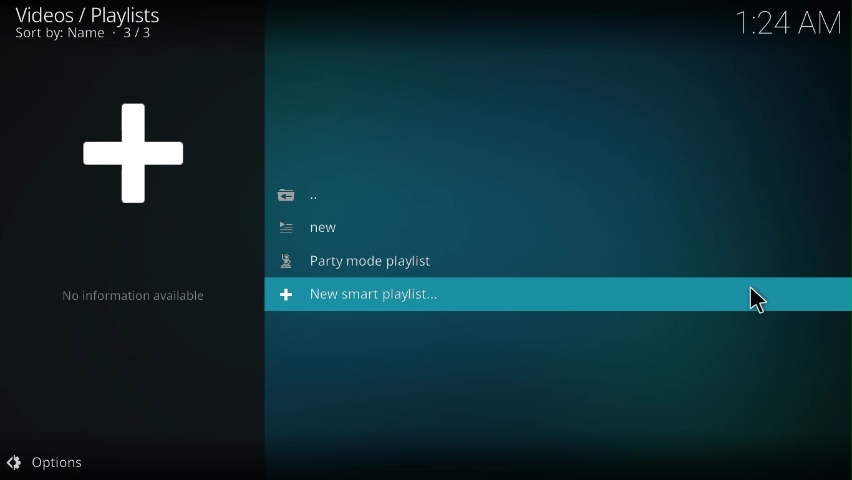 The width and height of the screenshot is (852, 480). I want to click on add, so click(136, 149).